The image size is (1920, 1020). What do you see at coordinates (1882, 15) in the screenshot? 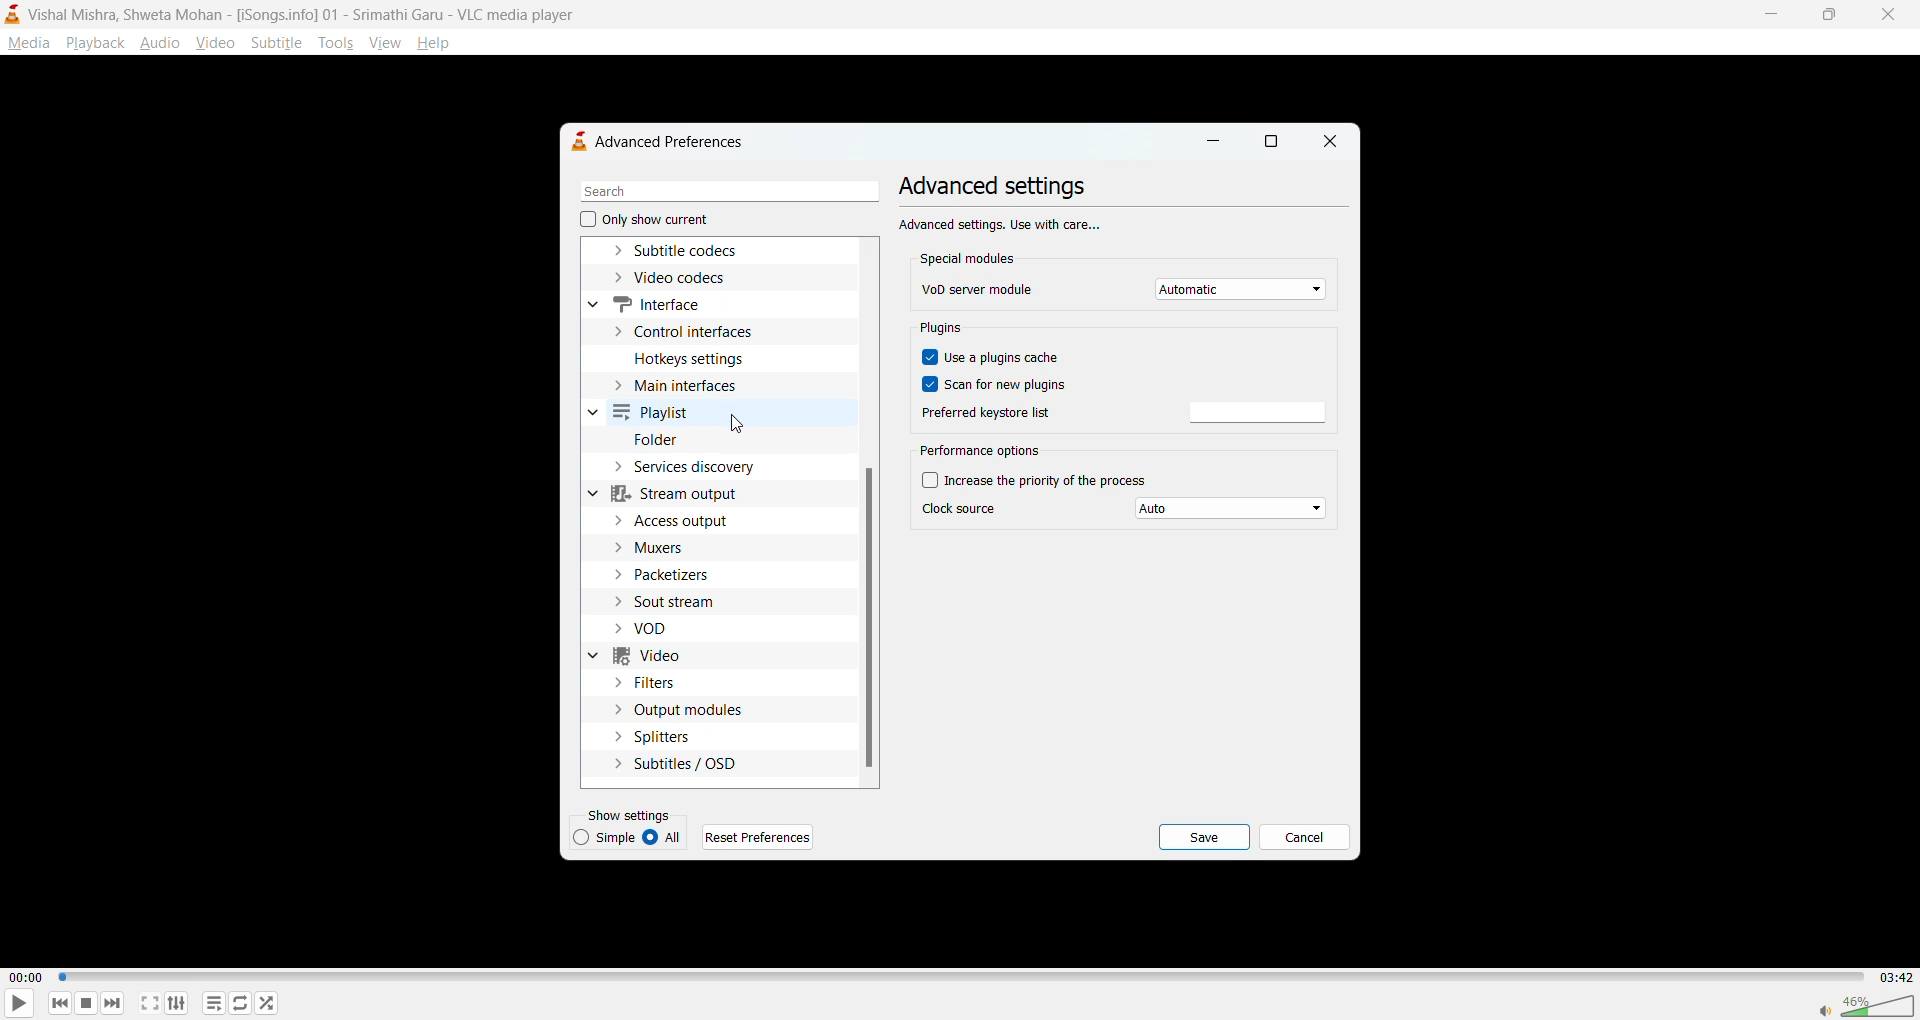
I see `close` at bounding box center [1882, 15].